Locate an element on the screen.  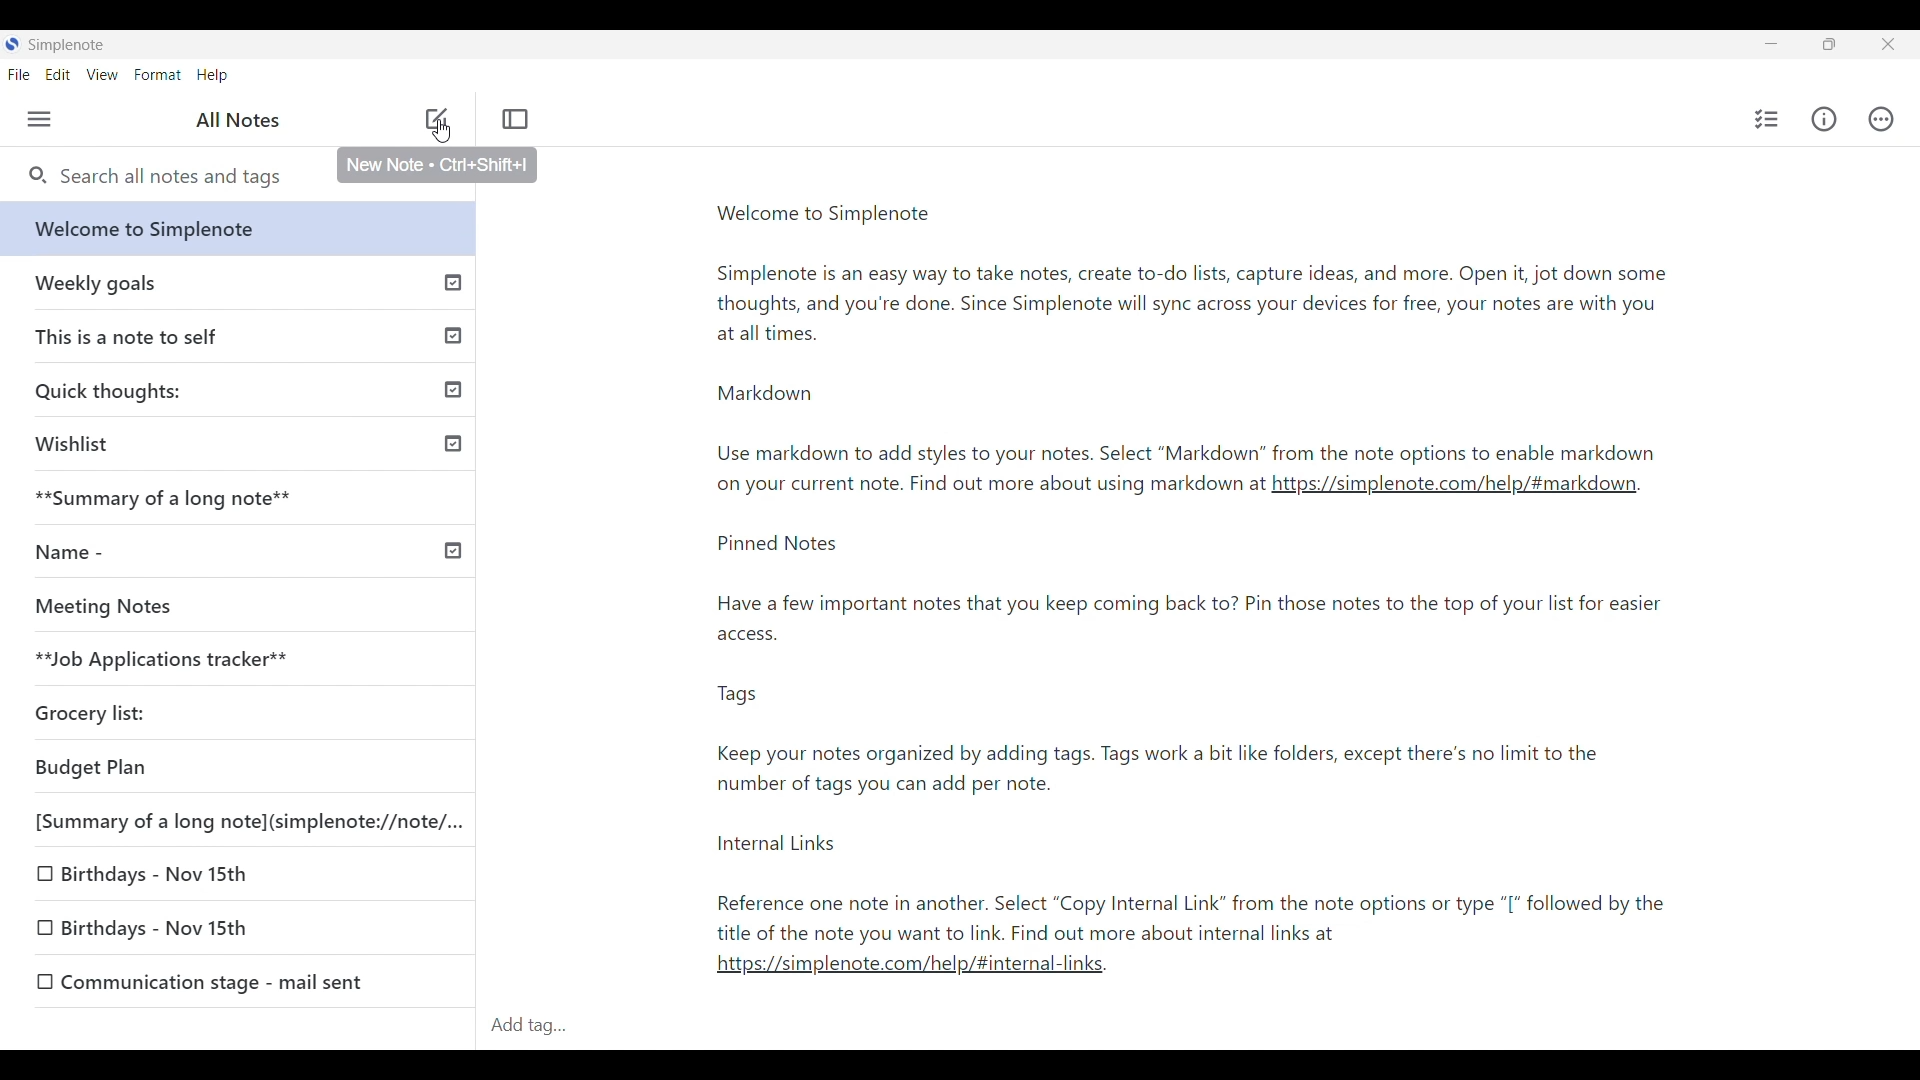
Show interface in a smaller tab is located at coordinates (1829, 44).